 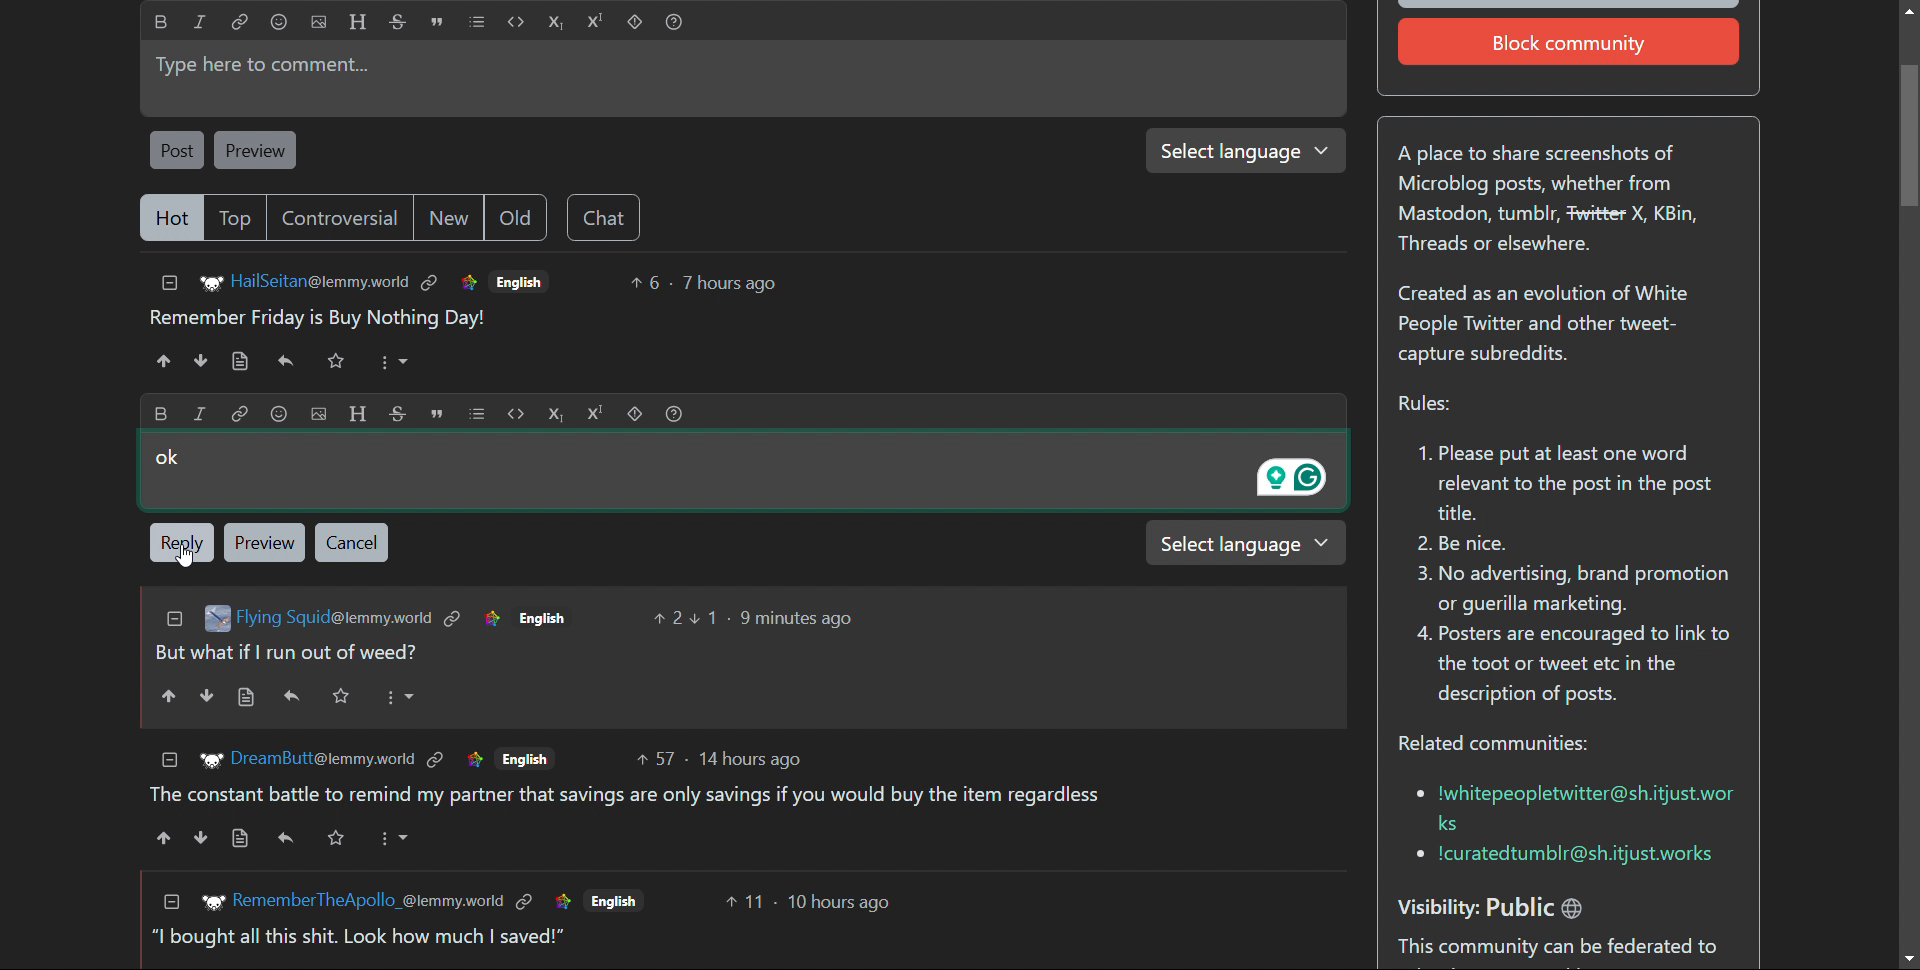 I want to click on image, so click(x=206, y=284).